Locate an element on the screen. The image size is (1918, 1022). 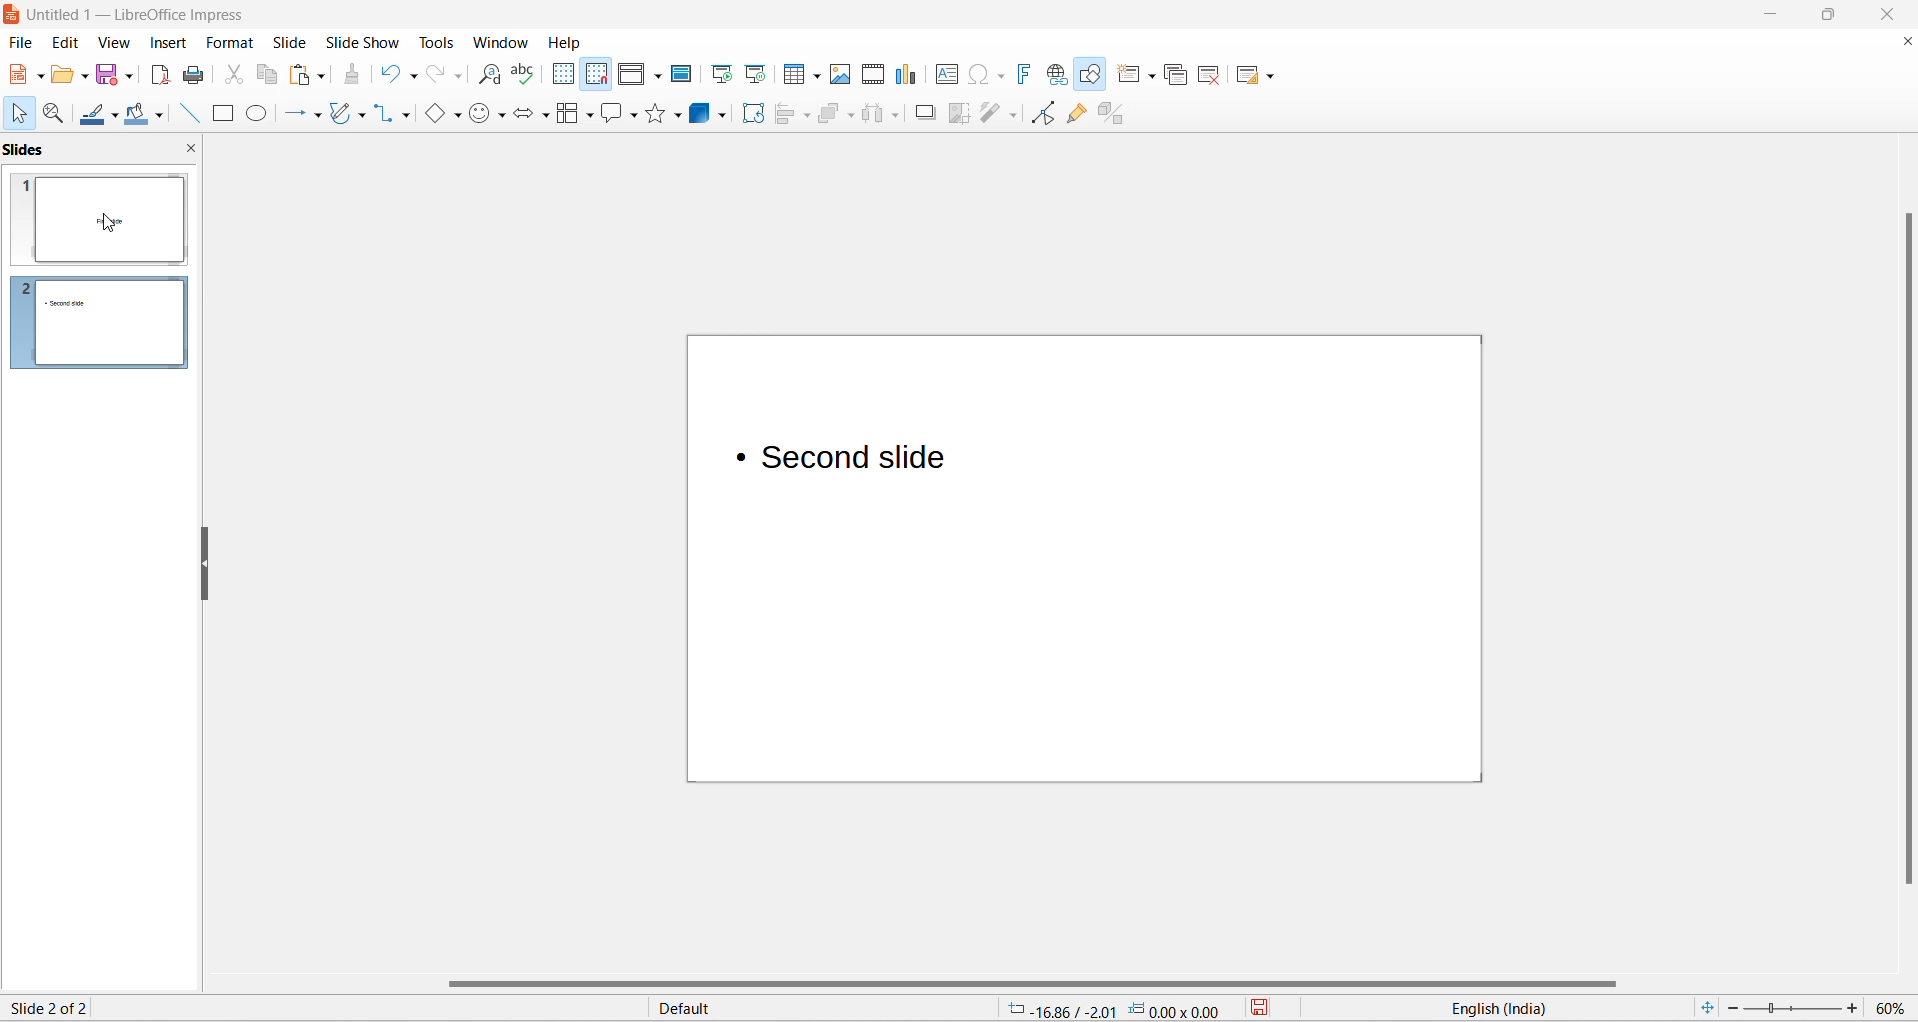
open options is located at coordinates (85, 73).